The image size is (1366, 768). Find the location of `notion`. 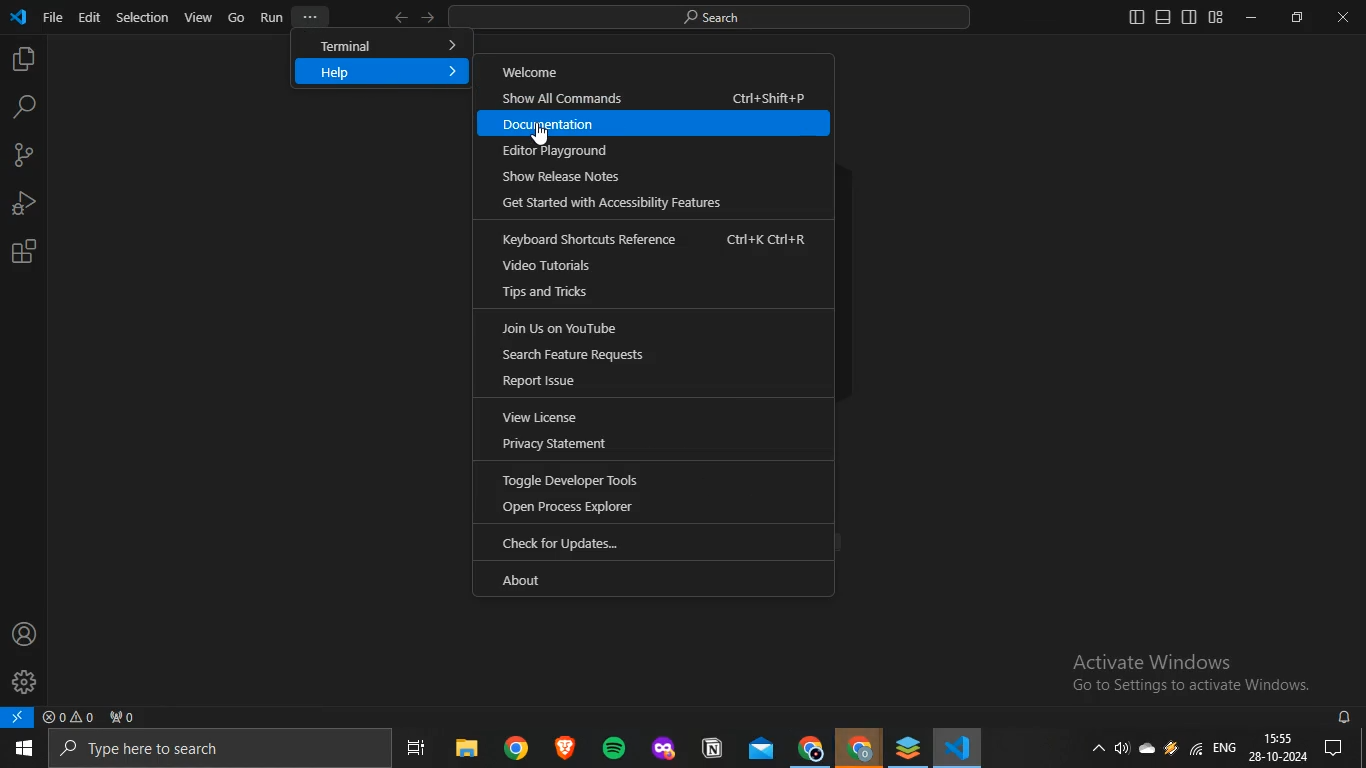

notion is located at coordinates (711, 748).